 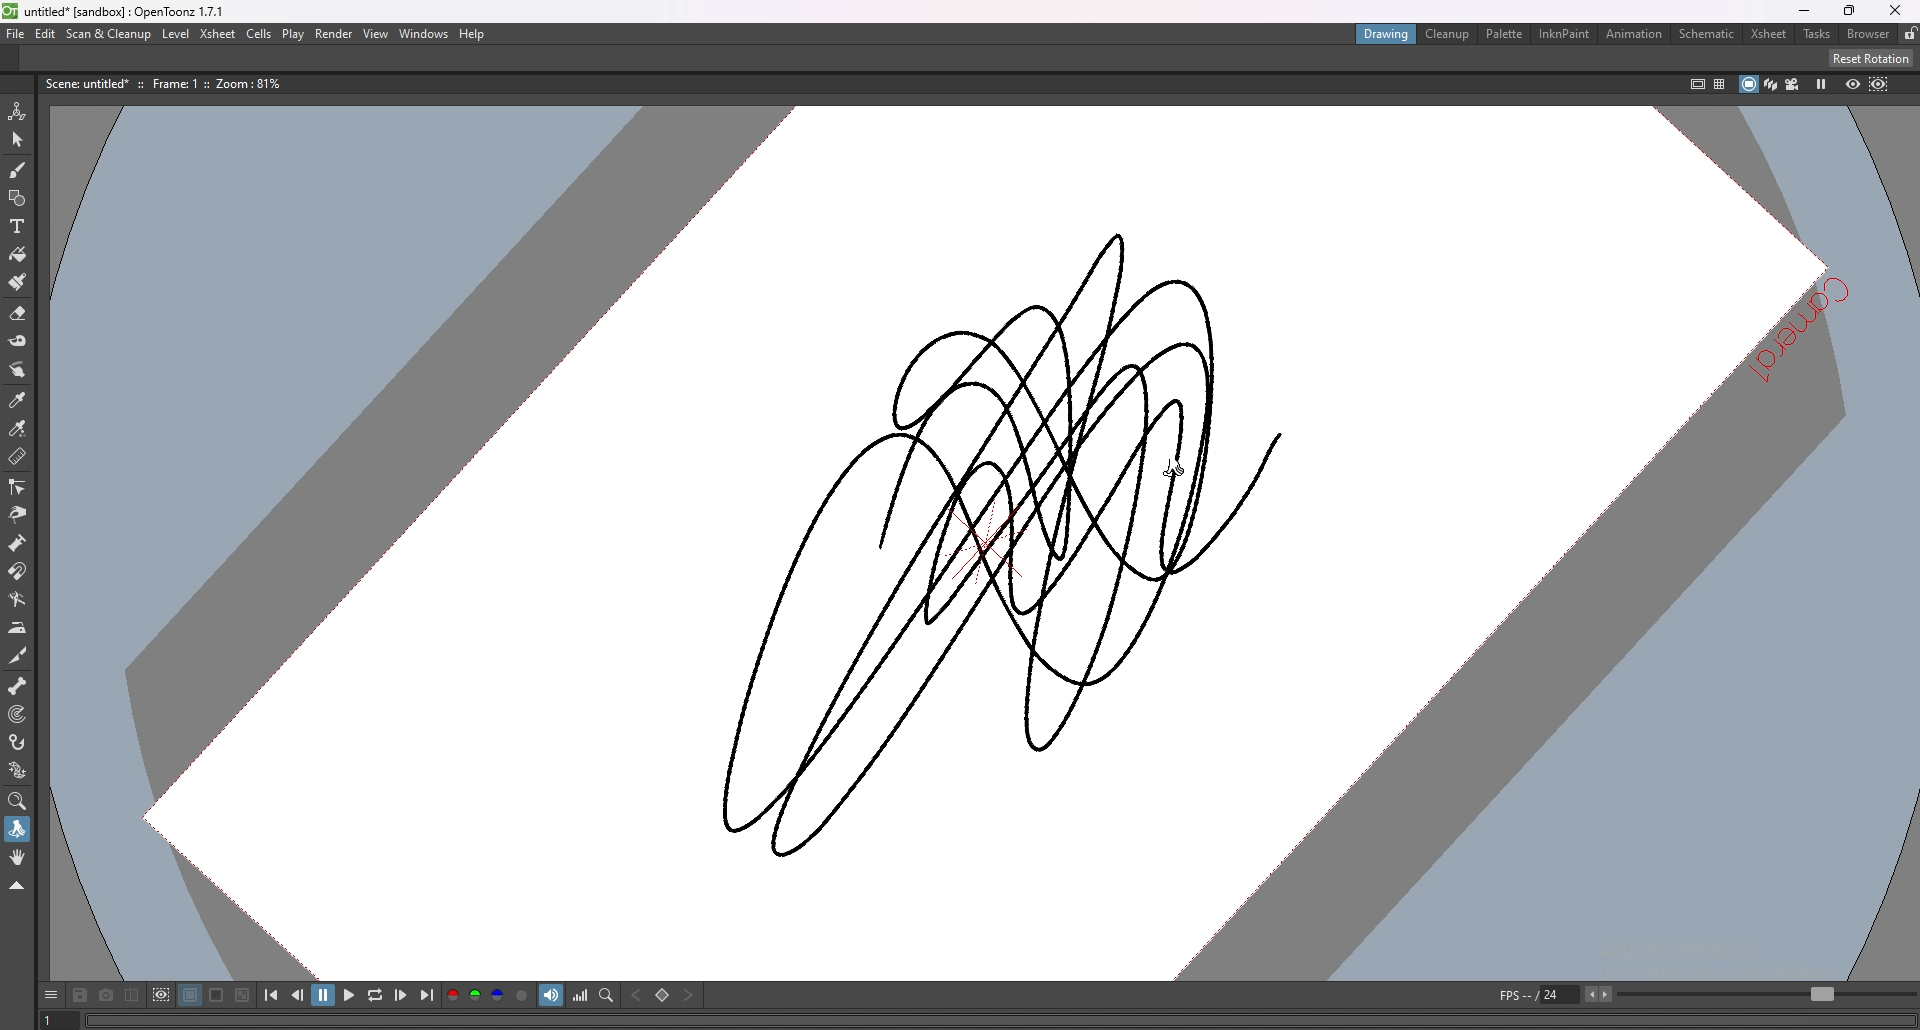 What do you see at coordinates (133, 995) in the screenshot?
I see `compare to snapshot` at bounding box center [133, 995].